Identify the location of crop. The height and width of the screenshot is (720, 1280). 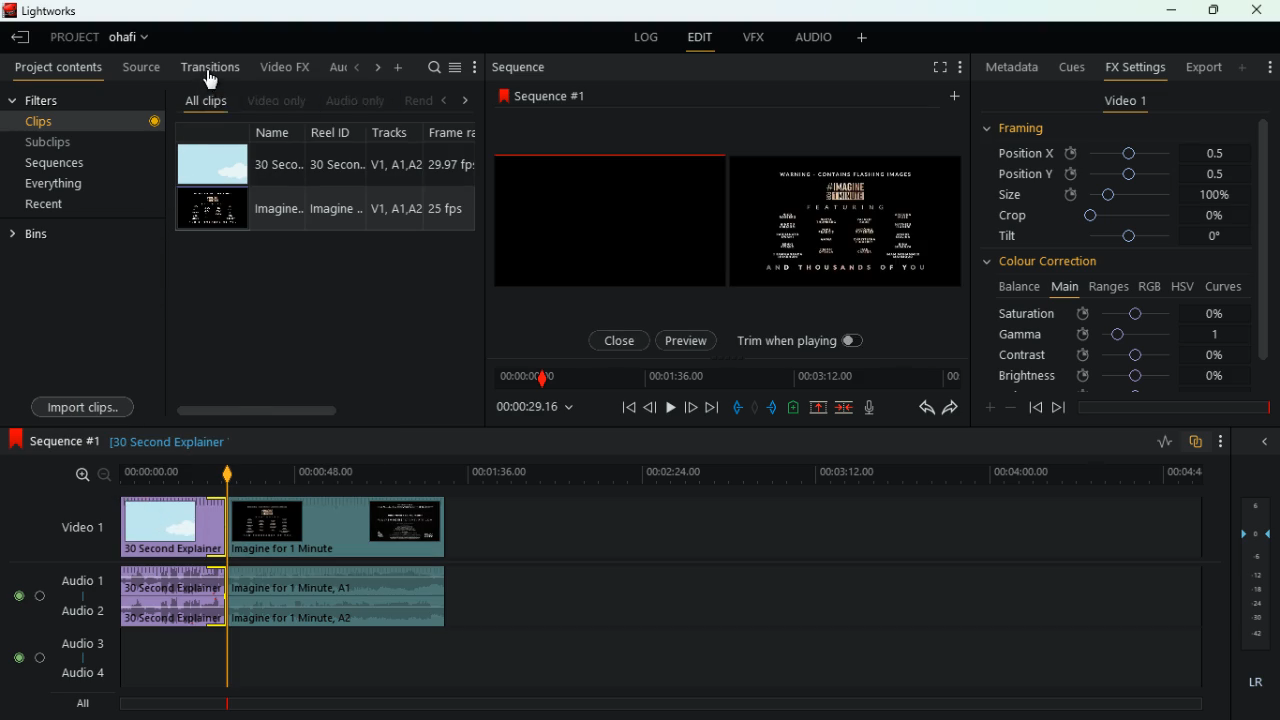
(1114, 217).